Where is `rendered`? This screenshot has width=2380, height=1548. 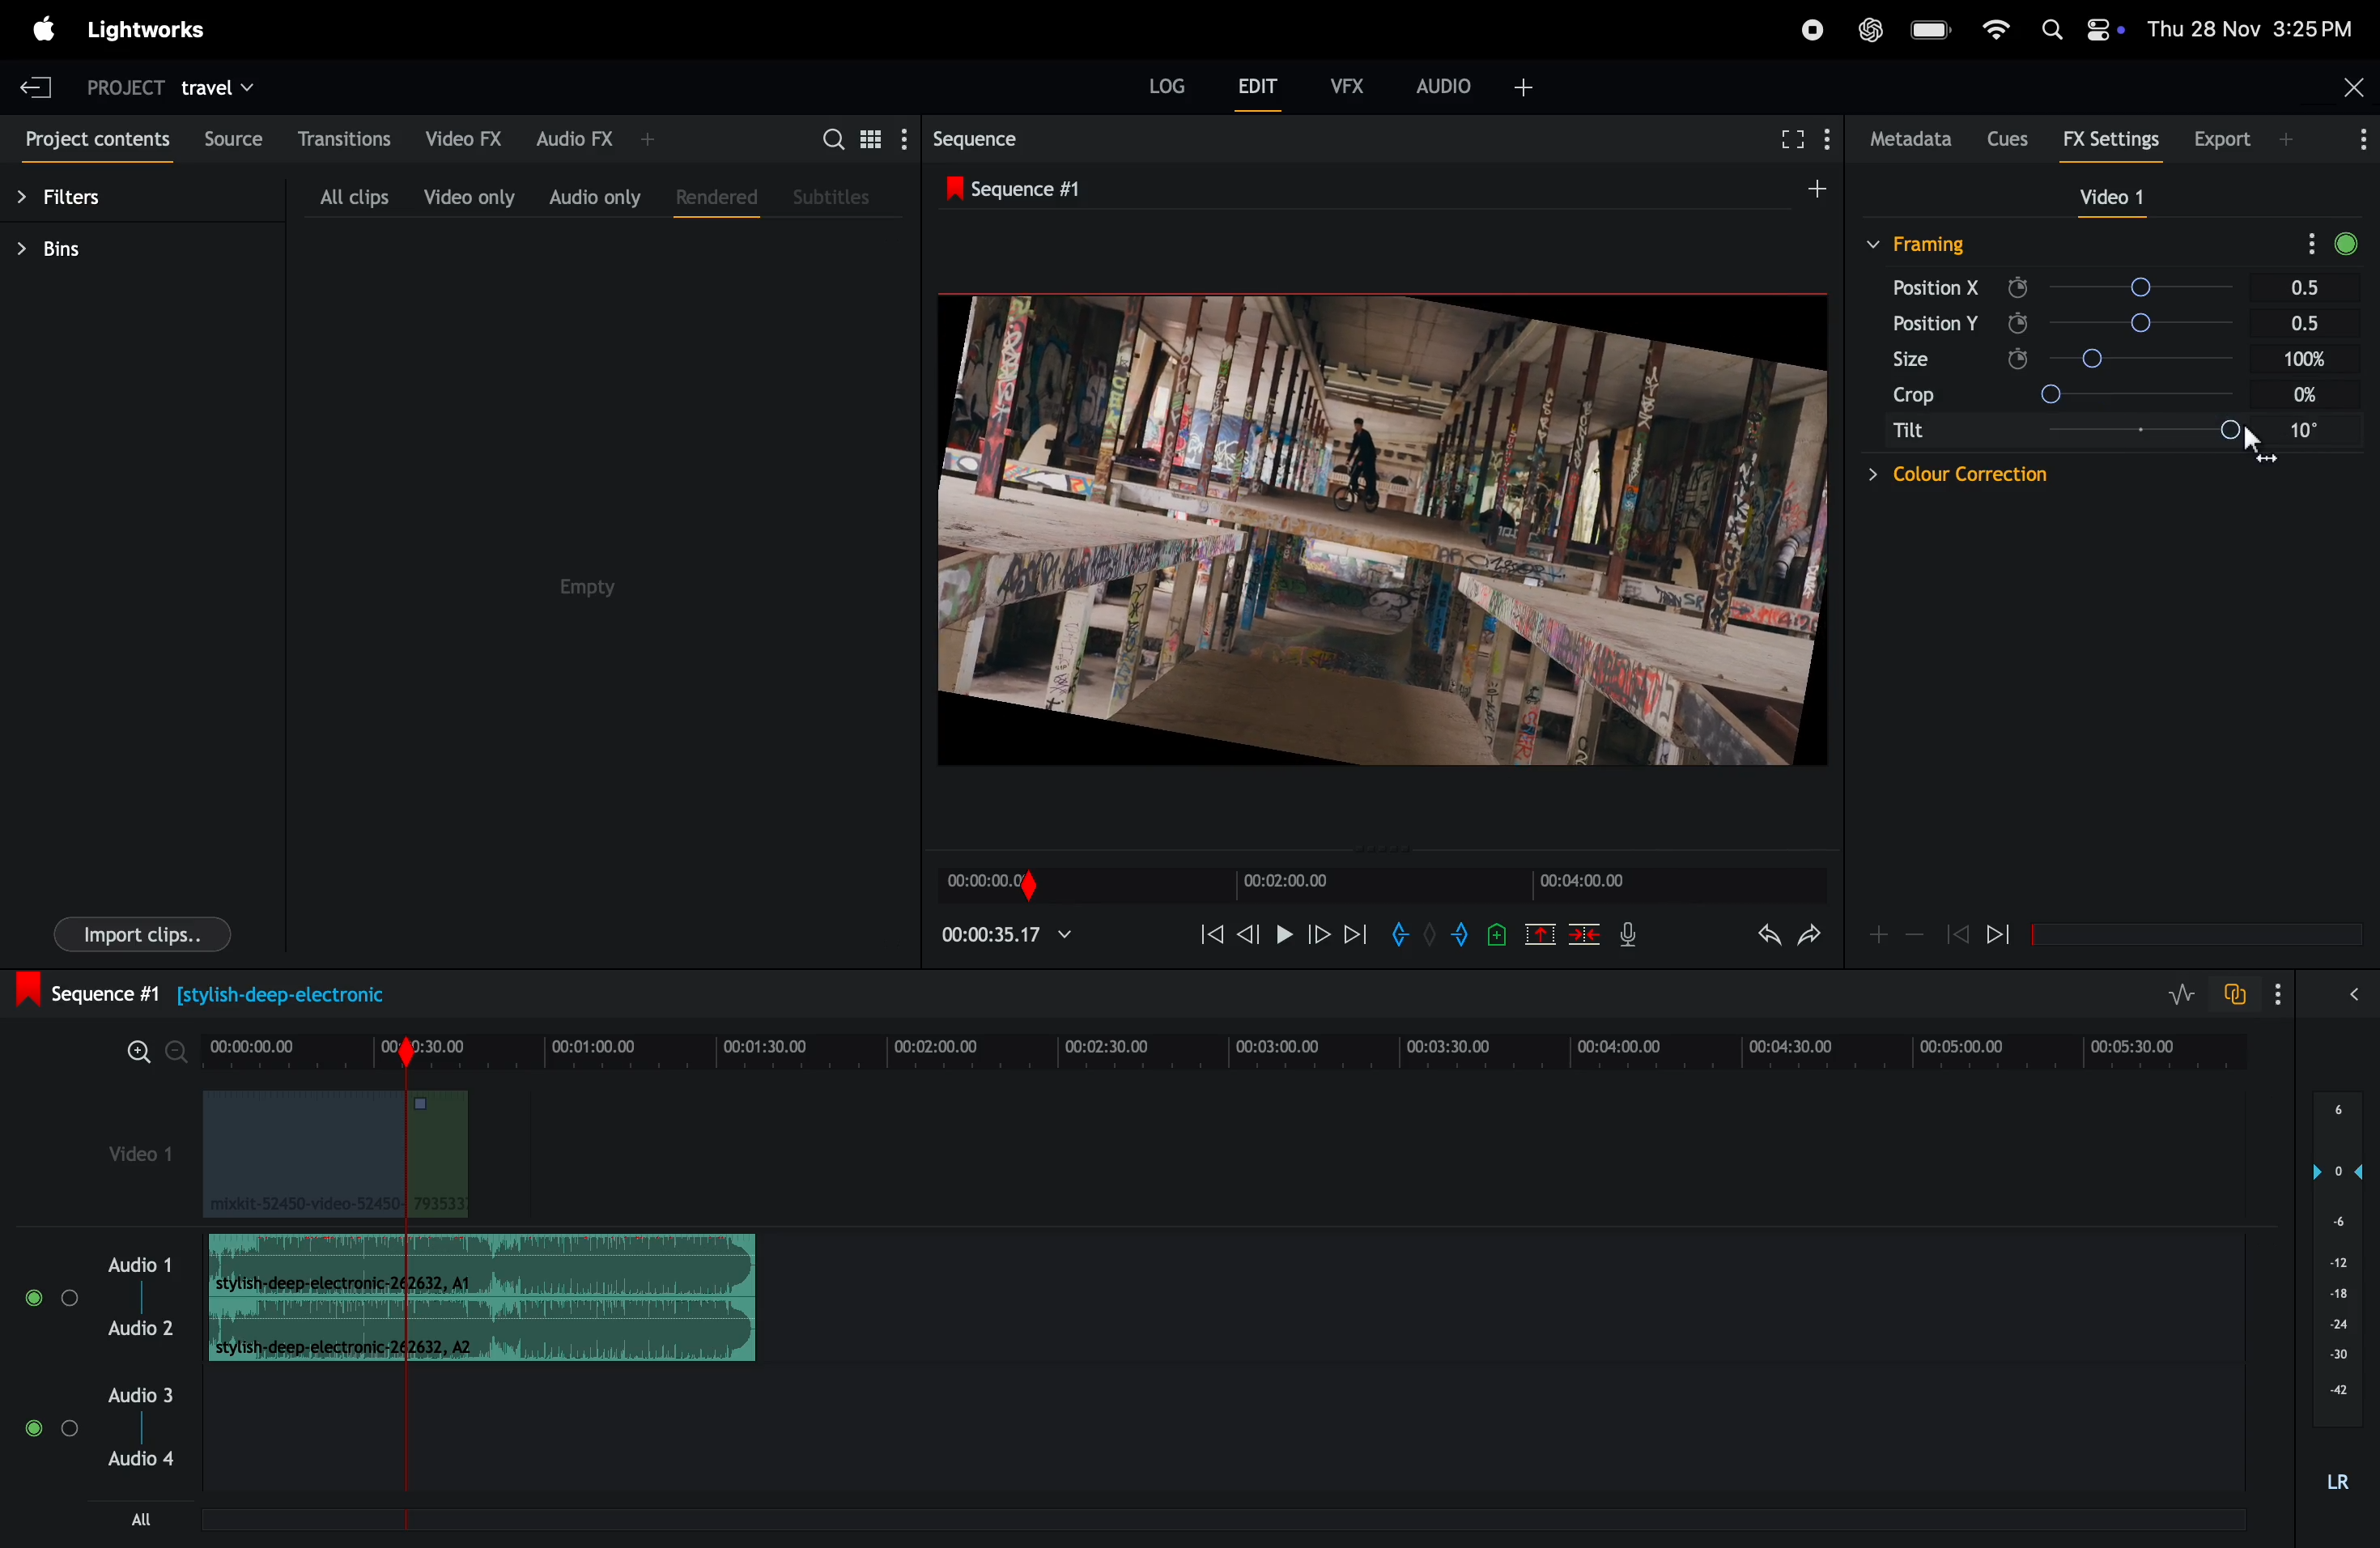 rendered is located at coordinates (715, 201).